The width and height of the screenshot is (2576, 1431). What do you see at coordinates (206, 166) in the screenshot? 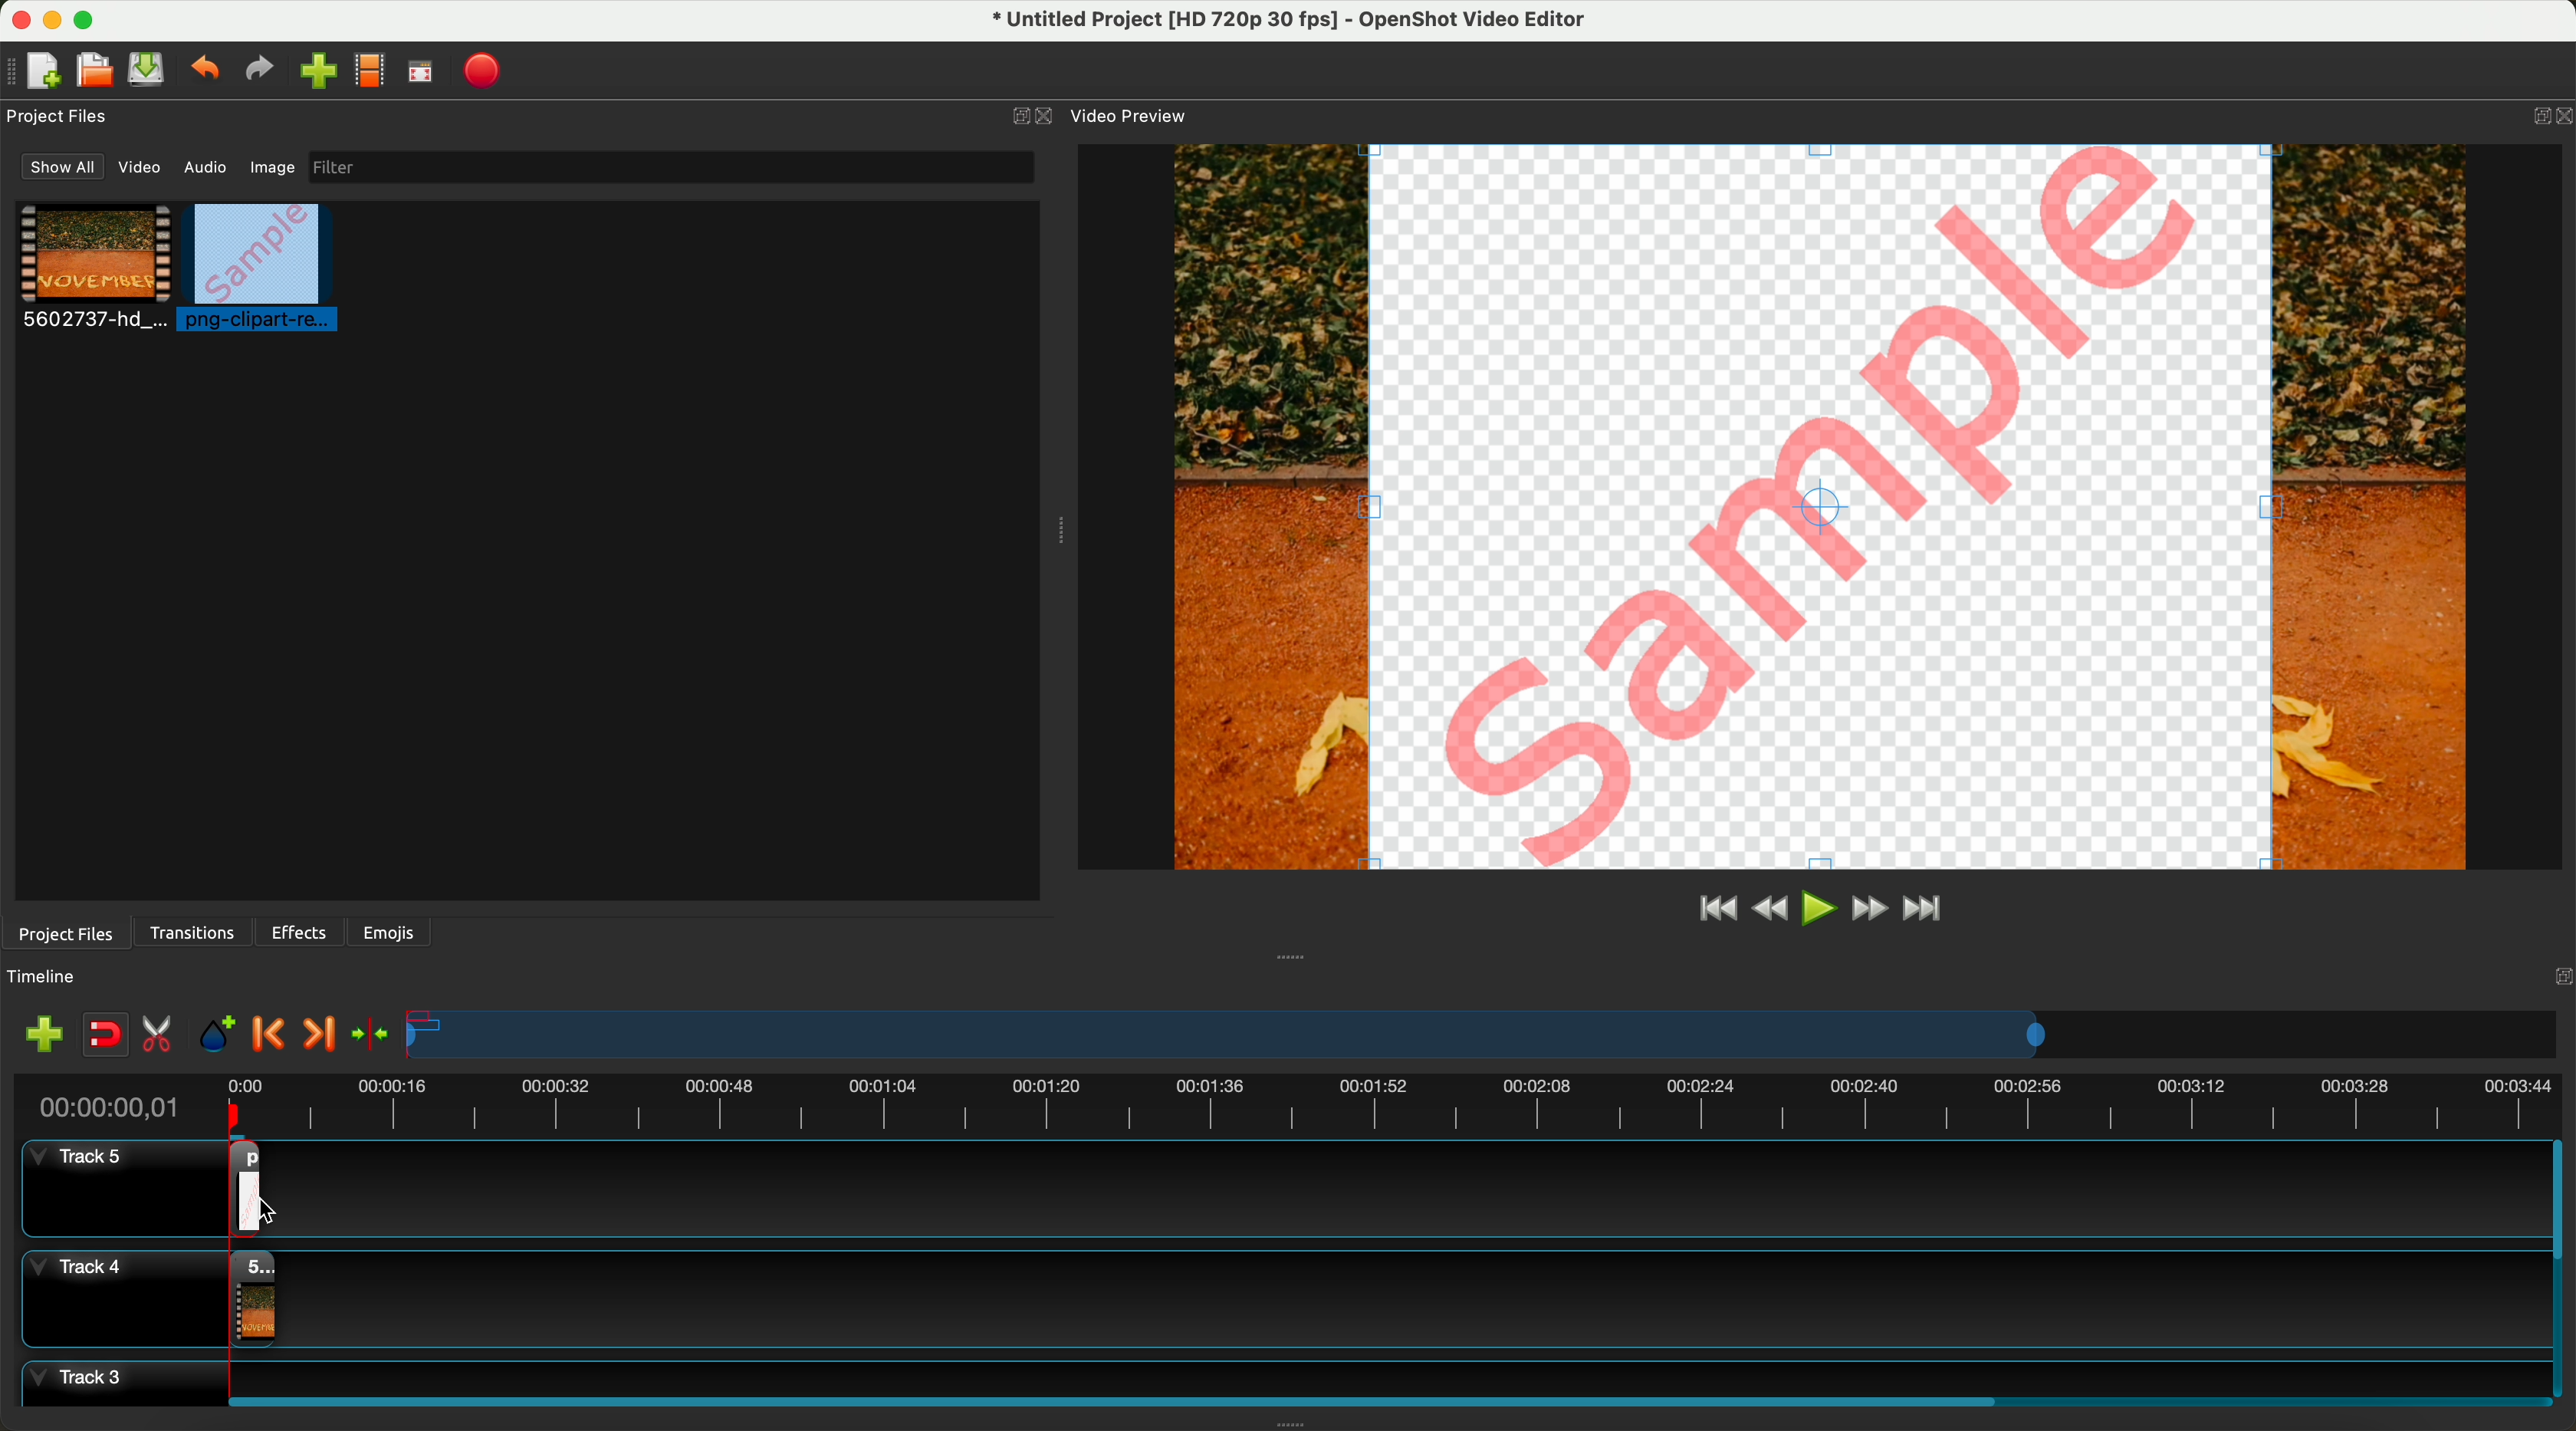
I see `audio` at bounding box center [206, 166].